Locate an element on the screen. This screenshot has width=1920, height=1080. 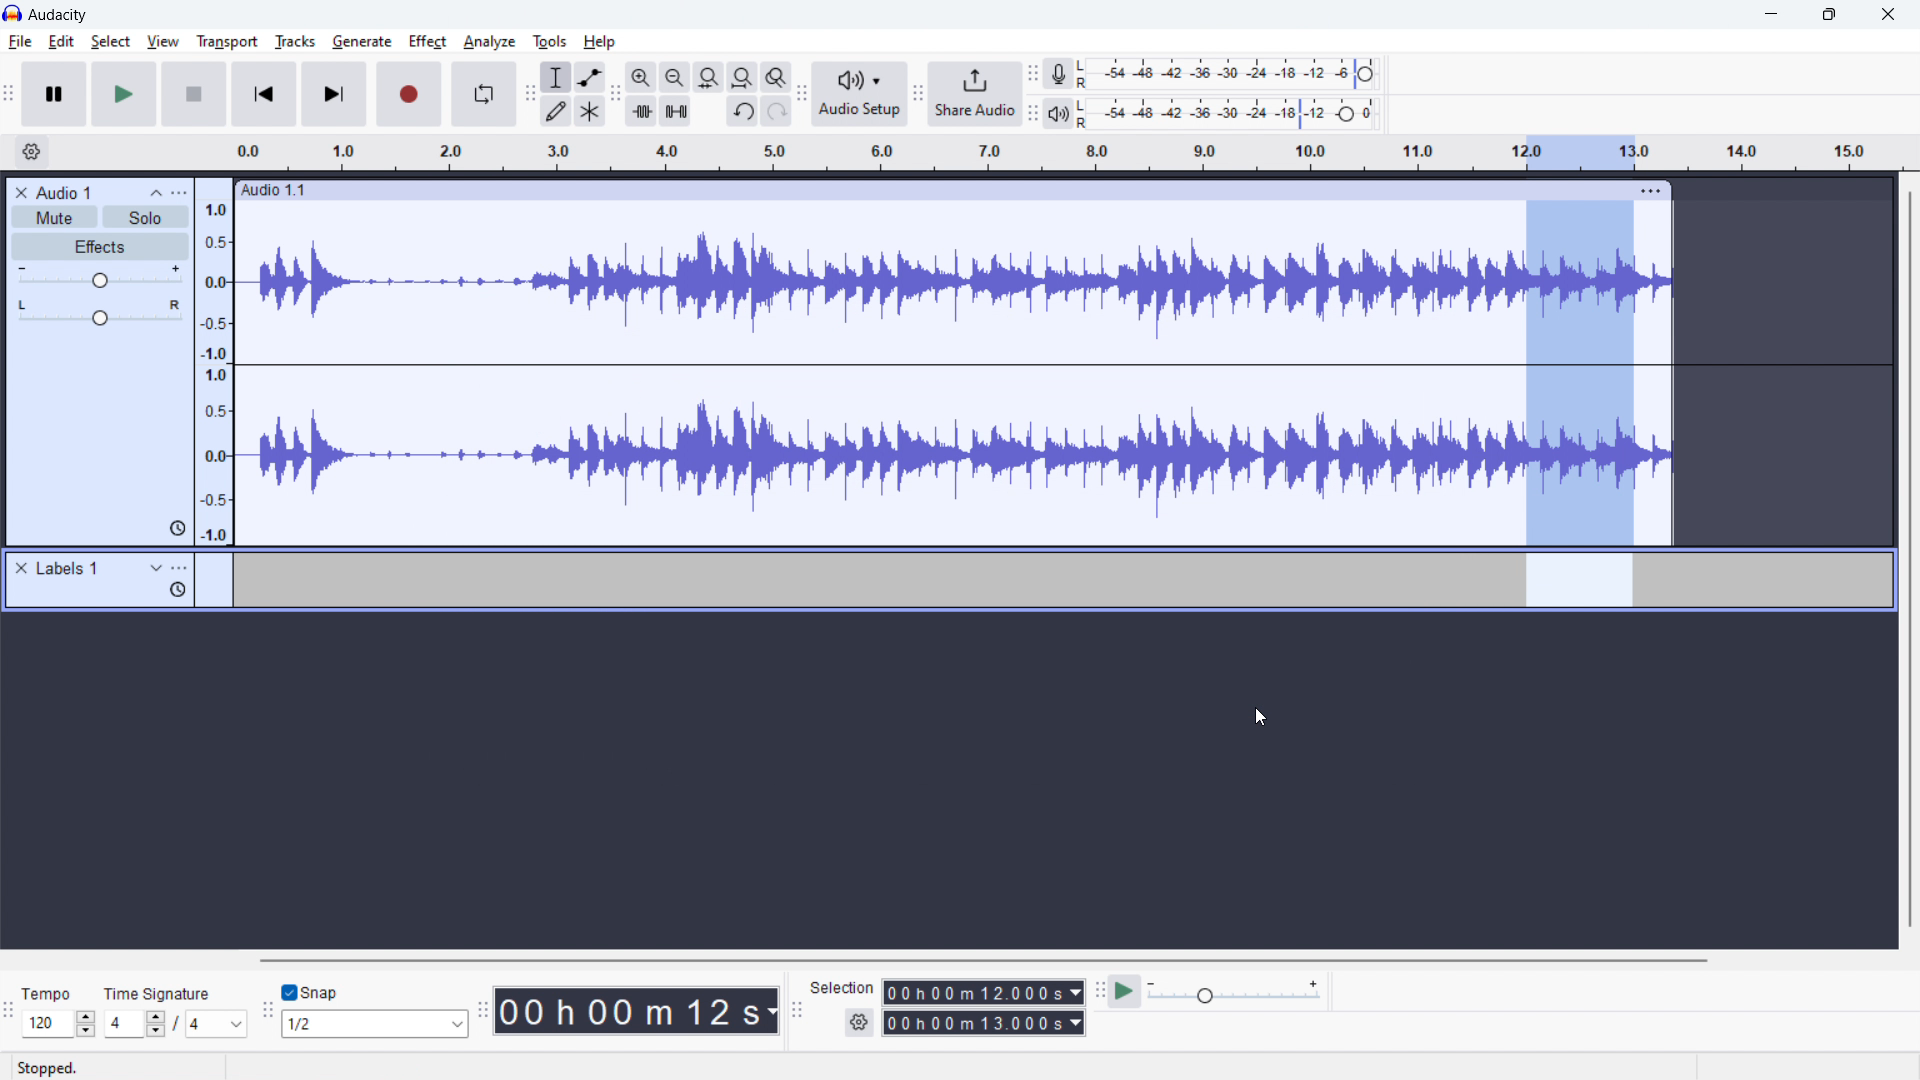
effects is located at coordinates (101, 247).